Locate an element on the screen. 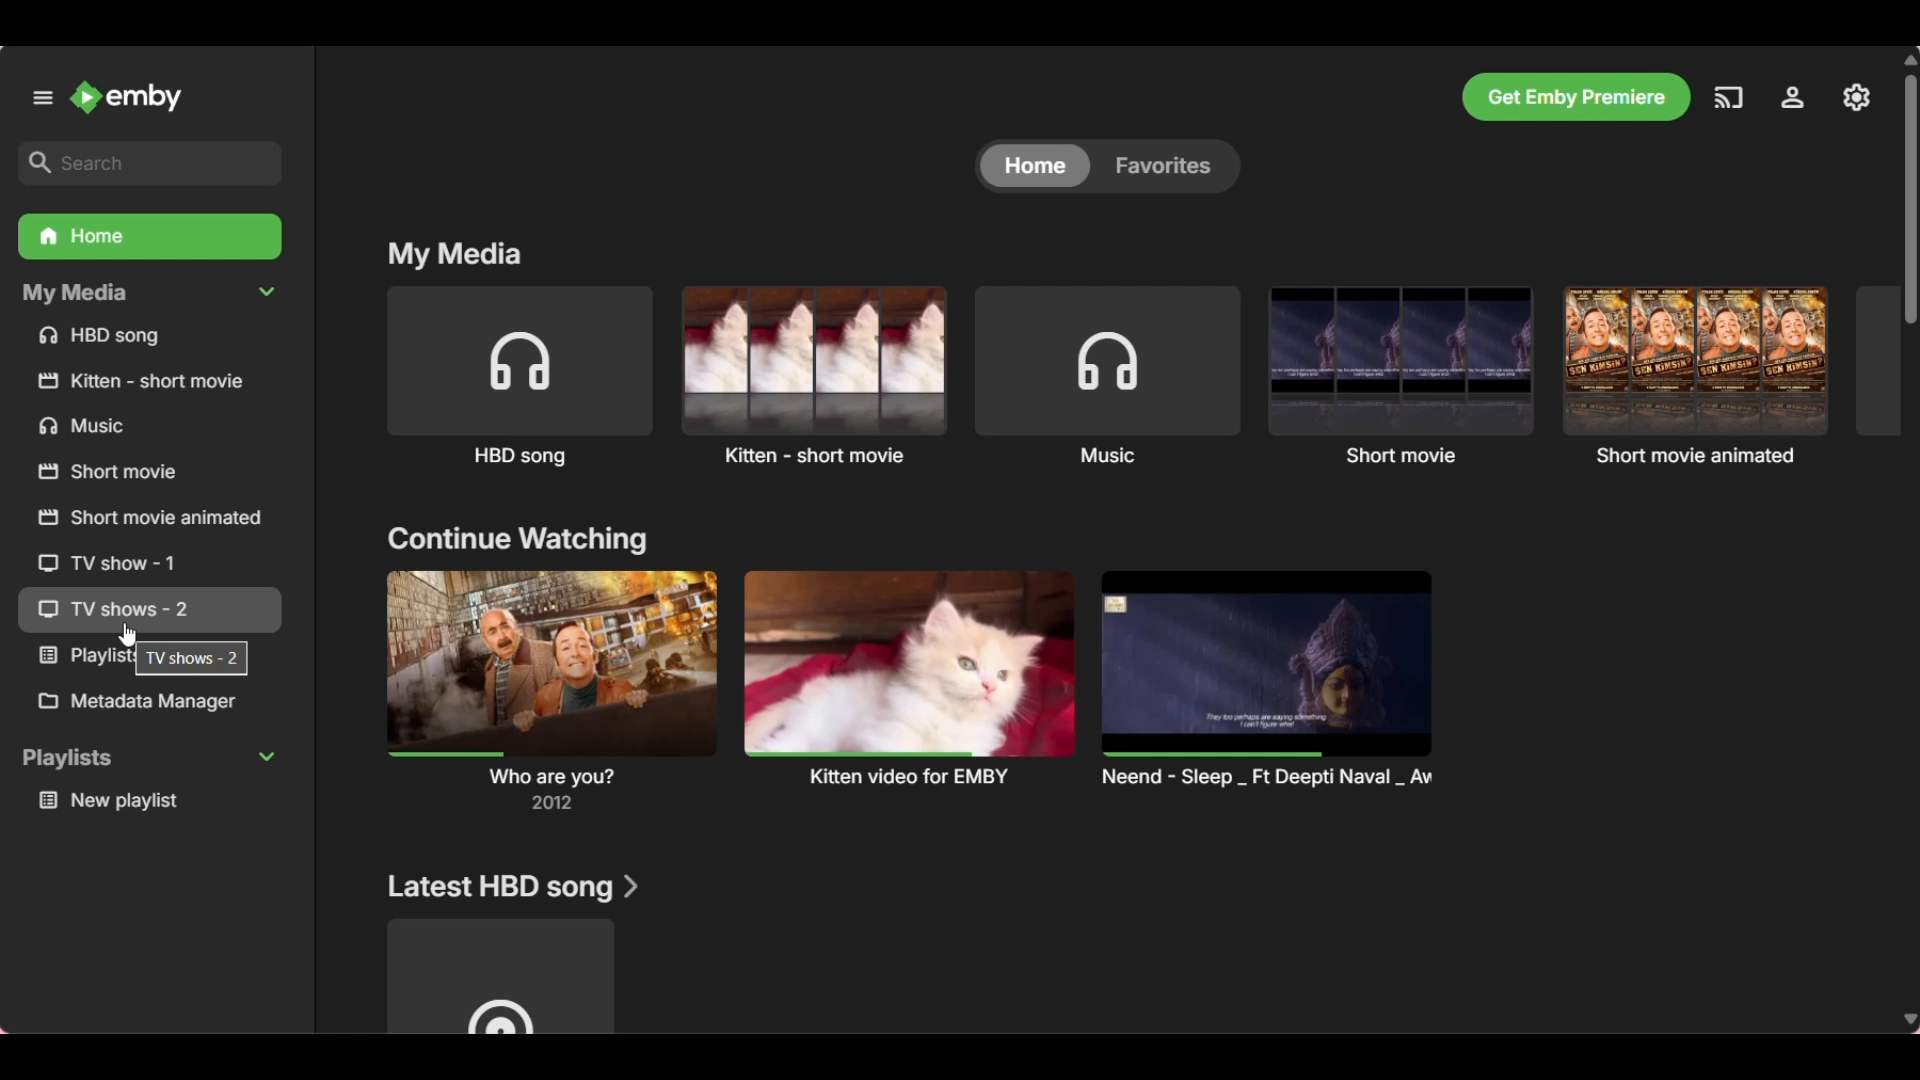 Image resolution: width=1920 pixels, height=1080 pixels.  is located at coordinates (143, 659).